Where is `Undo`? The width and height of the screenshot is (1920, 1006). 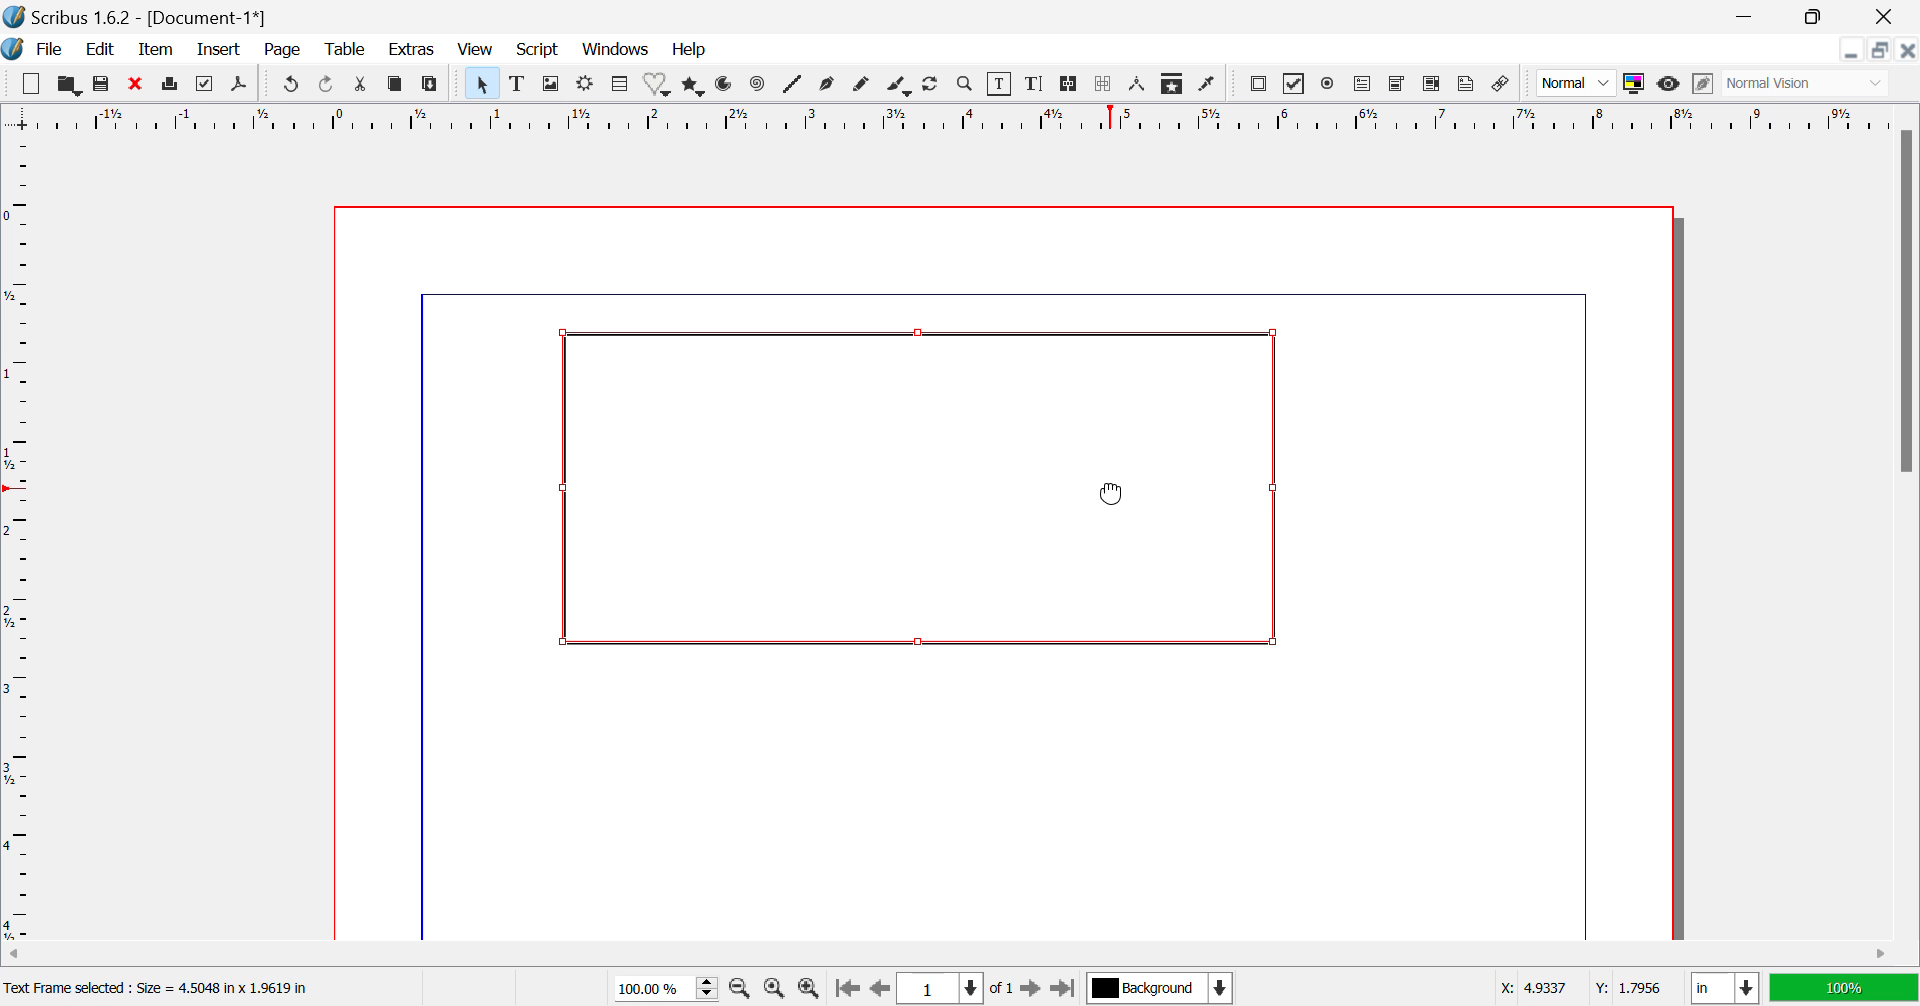
Undo is located at coordinates (289, 86).